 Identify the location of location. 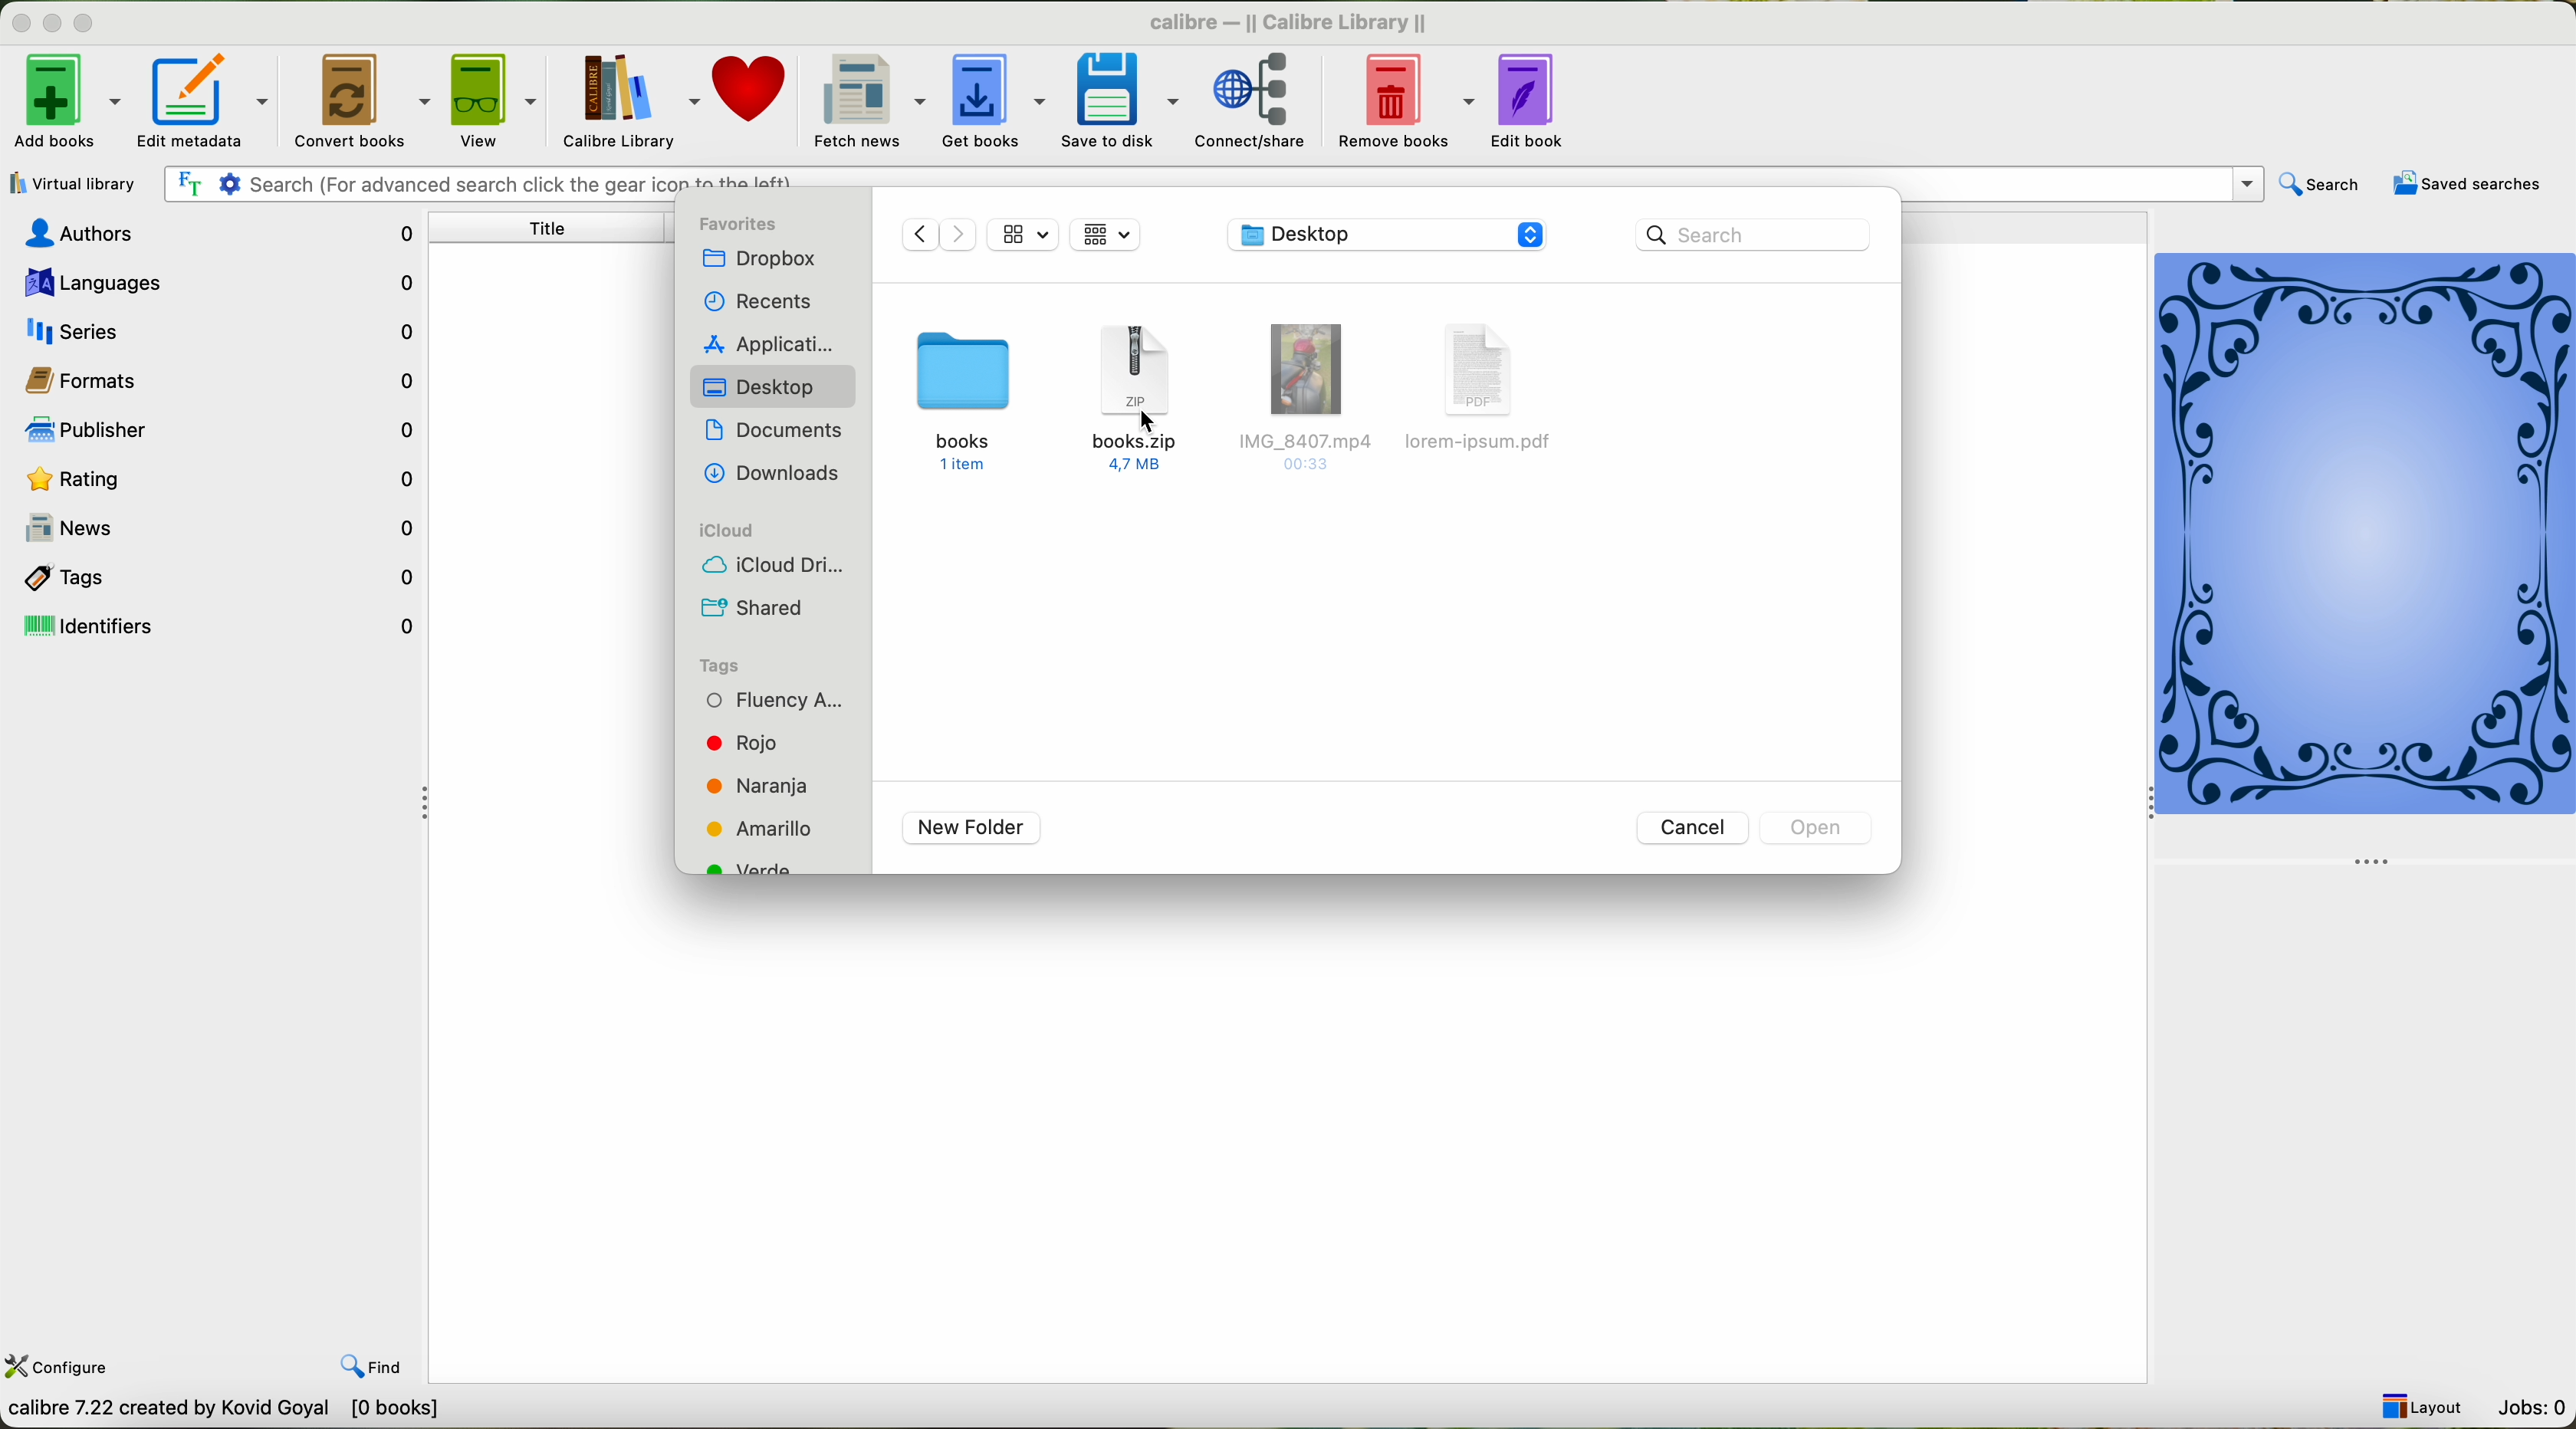
(1392, 234).